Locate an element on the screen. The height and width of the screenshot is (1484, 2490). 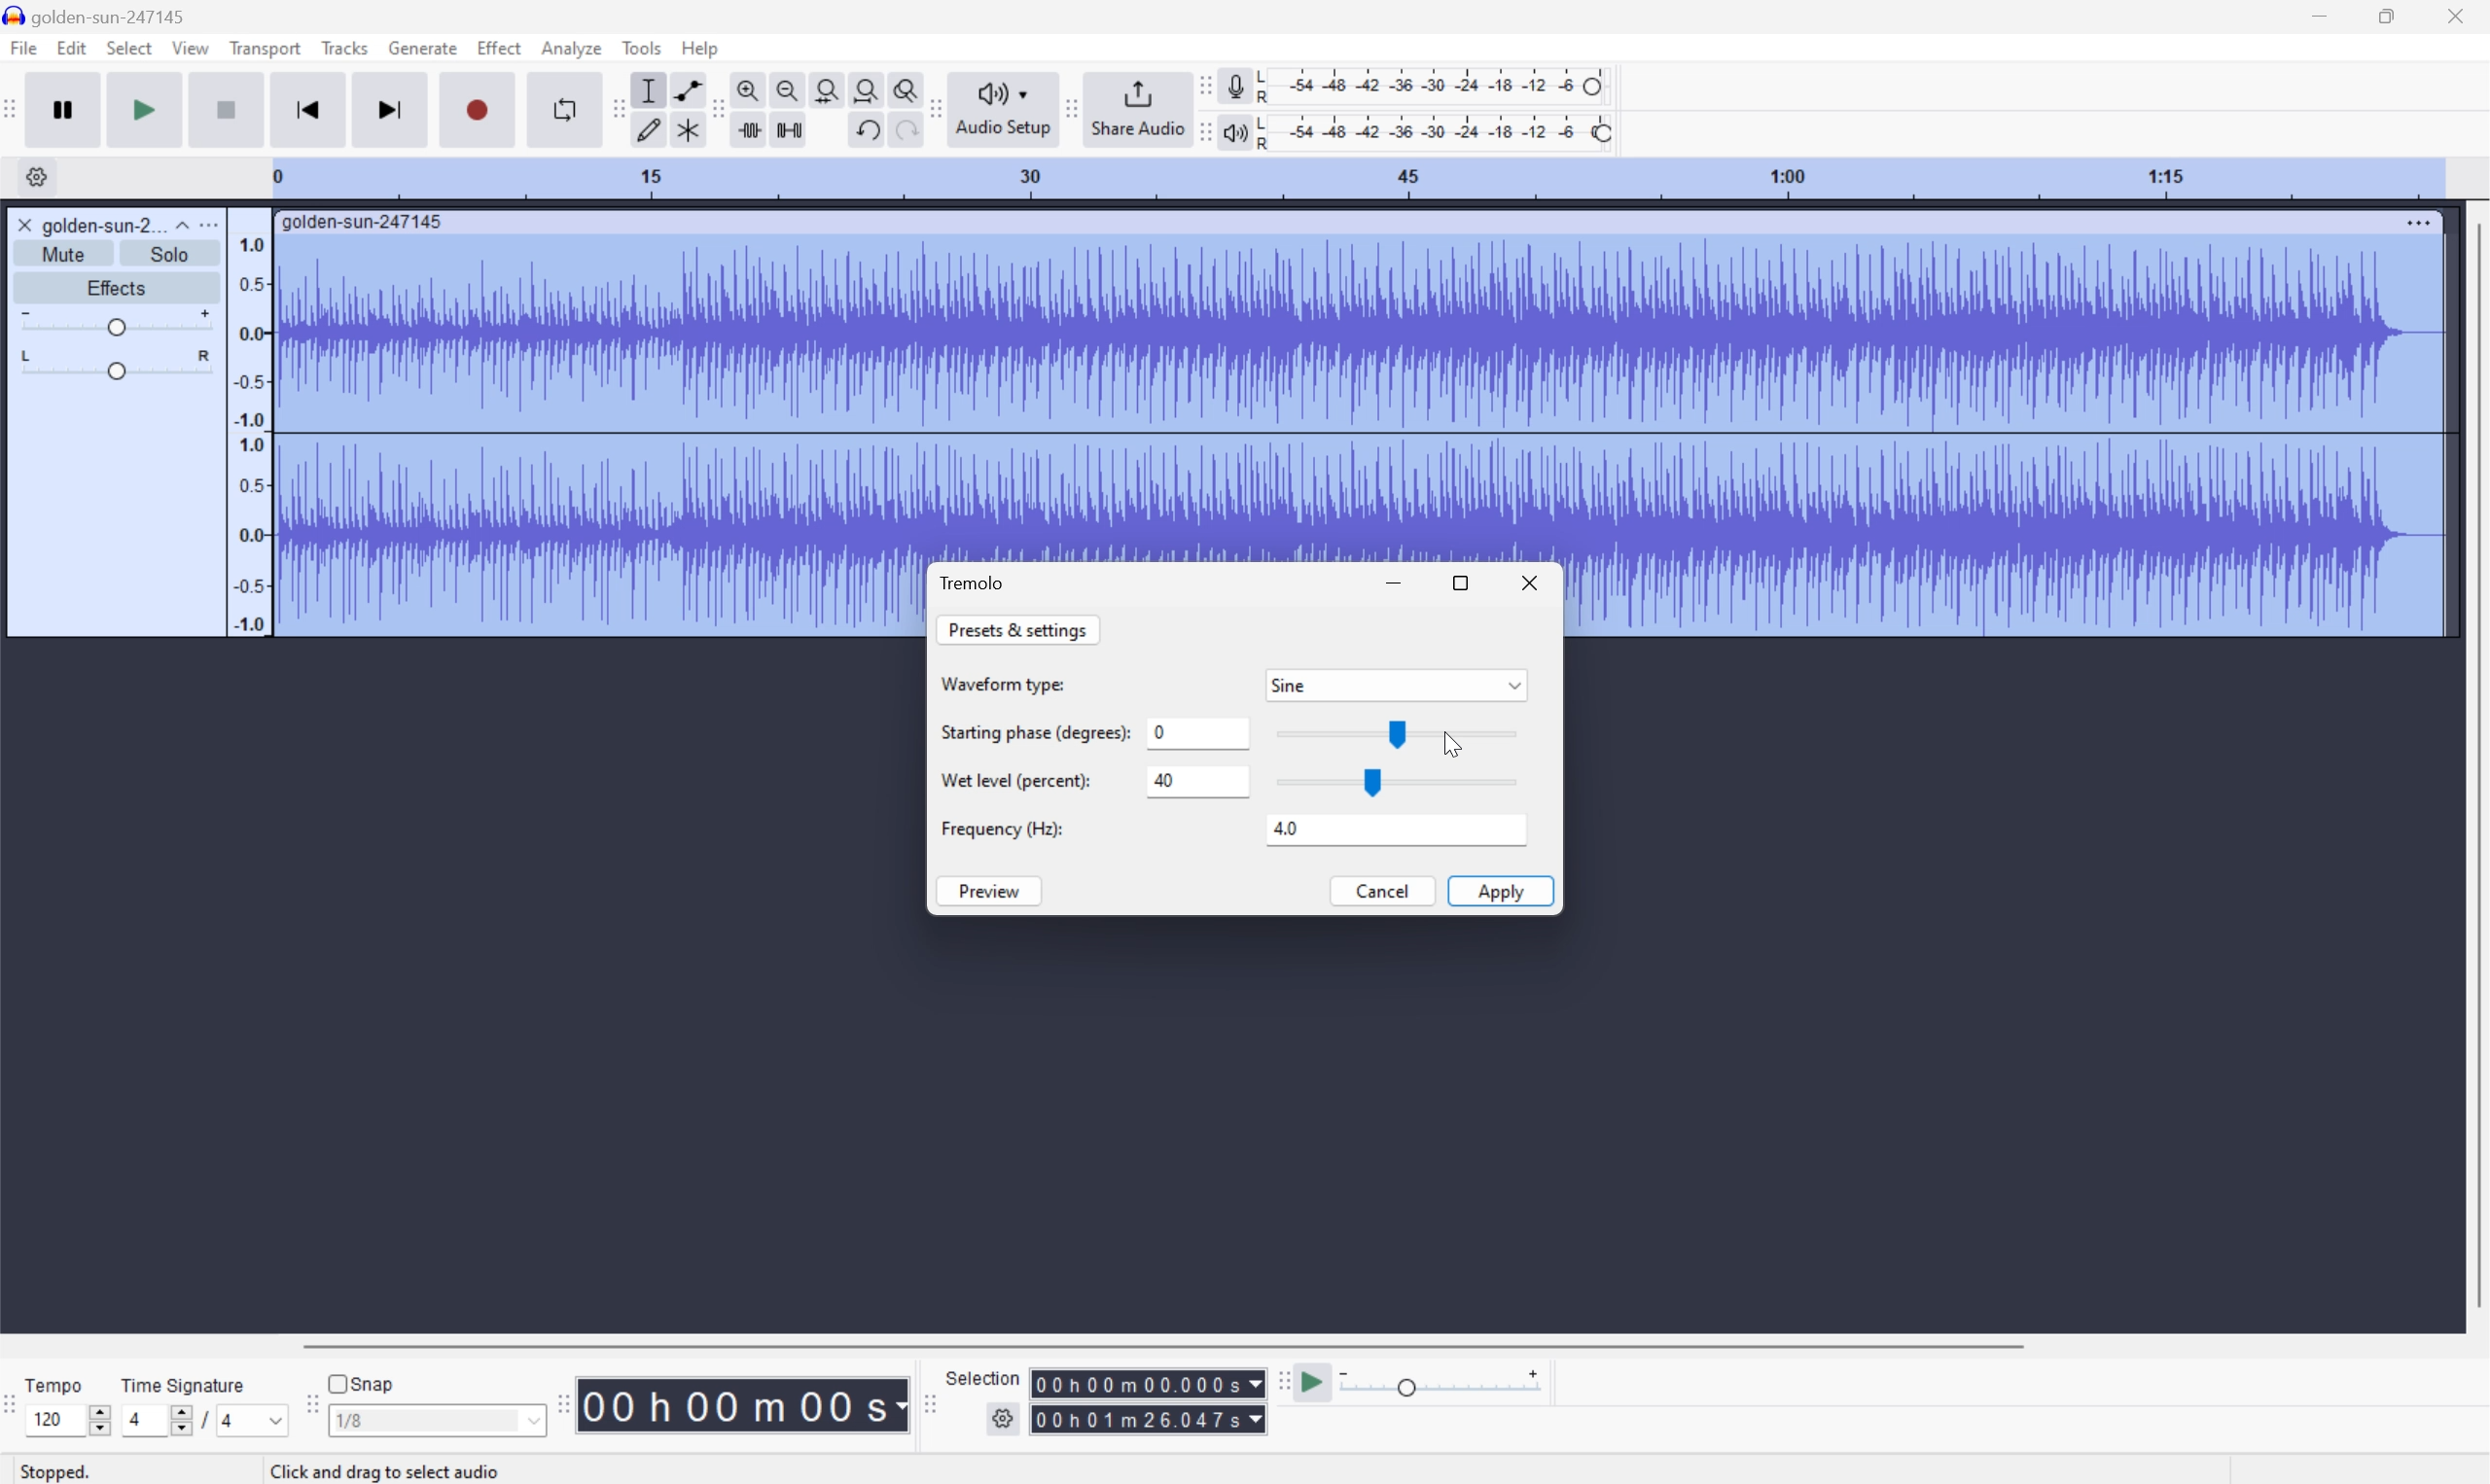
Skip to end is located at coordinates (389, 111).